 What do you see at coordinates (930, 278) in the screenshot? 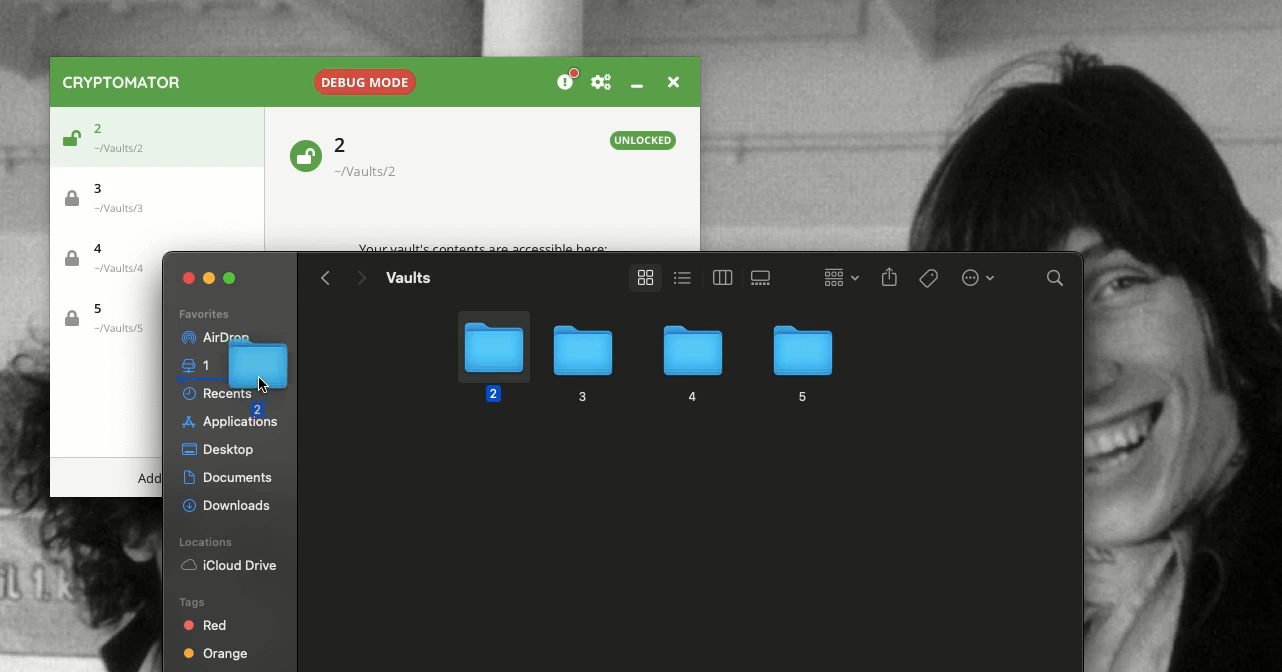
I see `Tags` at bounding box center [930, 278].